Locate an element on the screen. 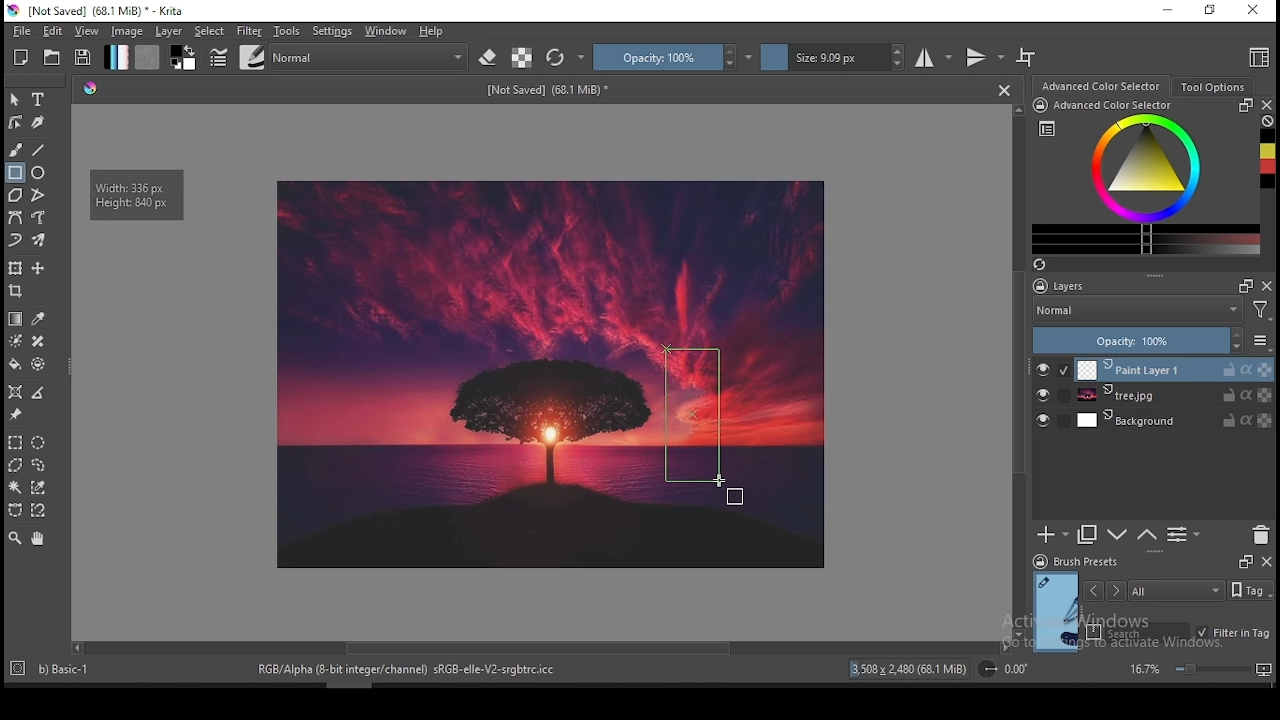 Image resolution: width=1280 pixels, height=720 pixels. opacity is located at coordinates (1152, 340).